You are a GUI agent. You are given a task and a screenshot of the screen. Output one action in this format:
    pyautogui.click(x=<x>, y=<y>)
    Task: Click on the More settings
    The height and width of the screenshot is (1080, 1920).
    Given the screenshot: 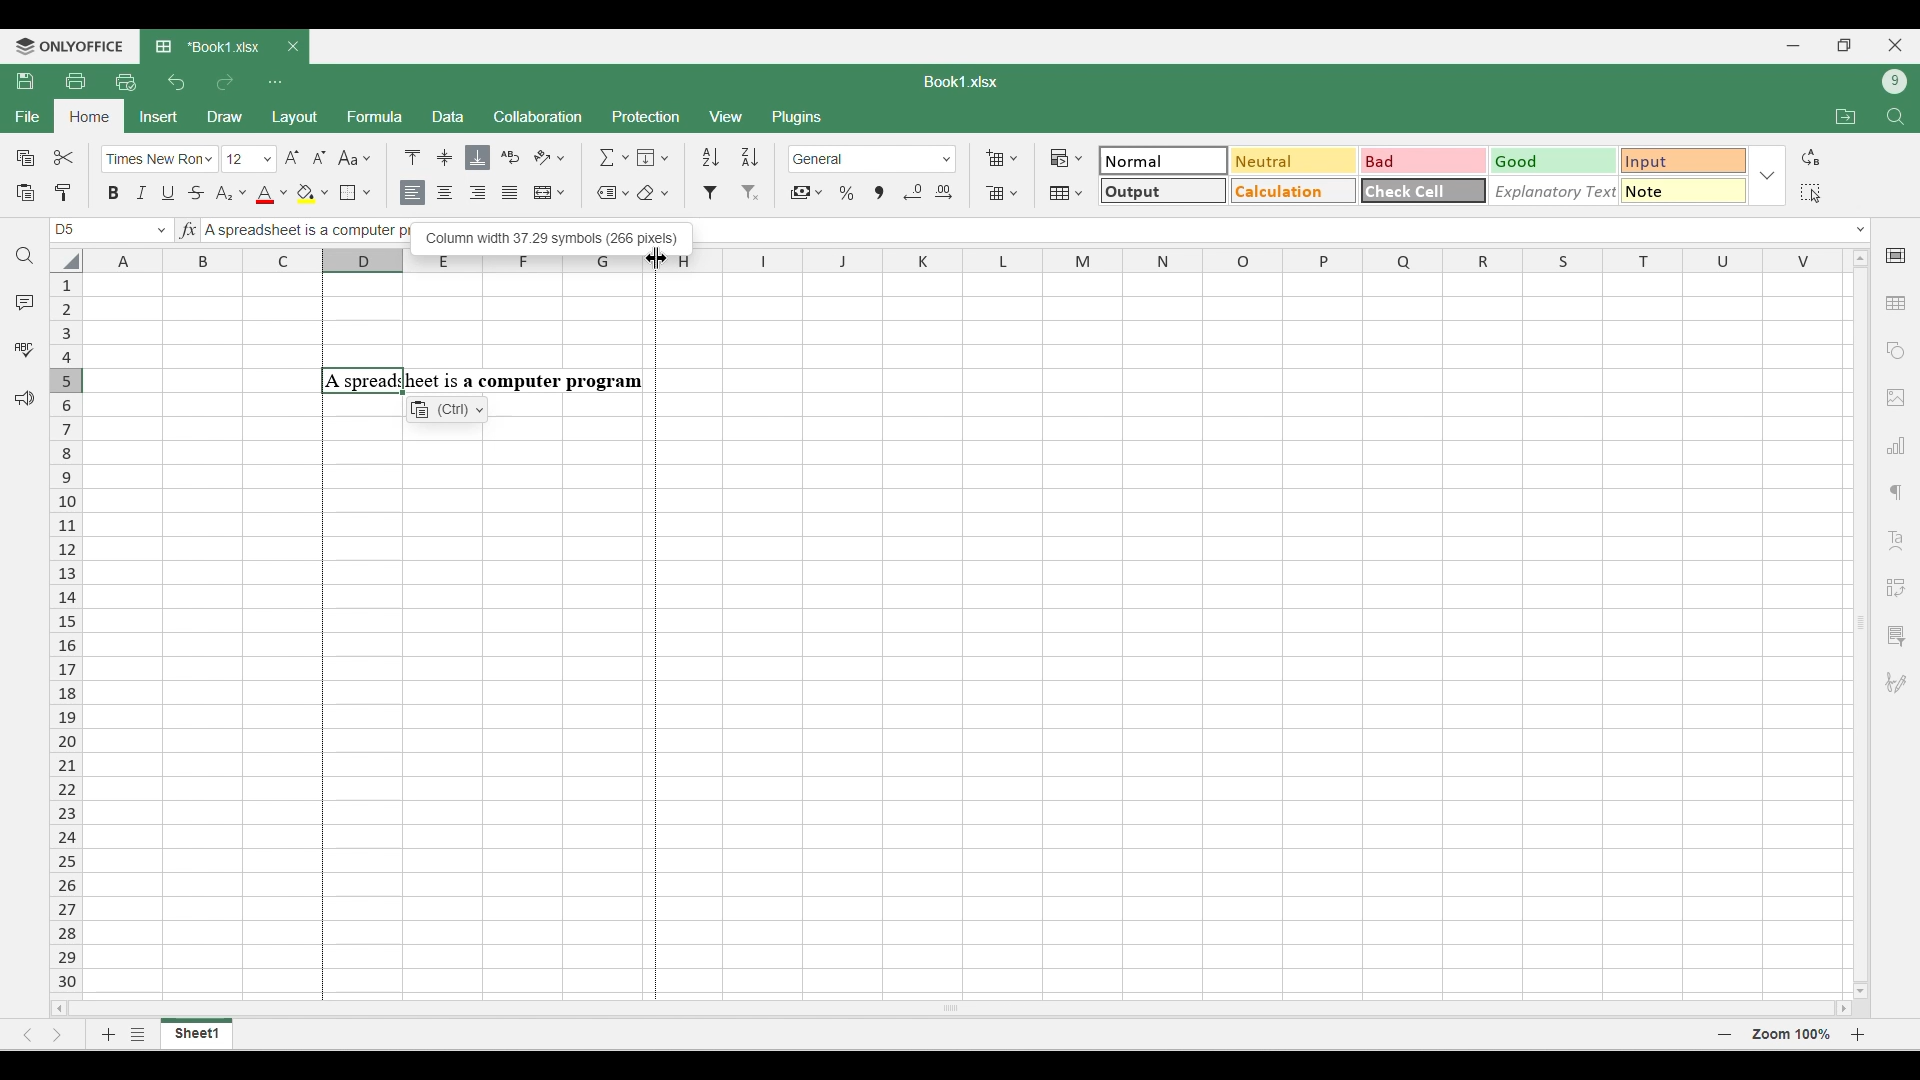 What is the action you would take?
    pyautogui.click(x=1895, y=636)
    